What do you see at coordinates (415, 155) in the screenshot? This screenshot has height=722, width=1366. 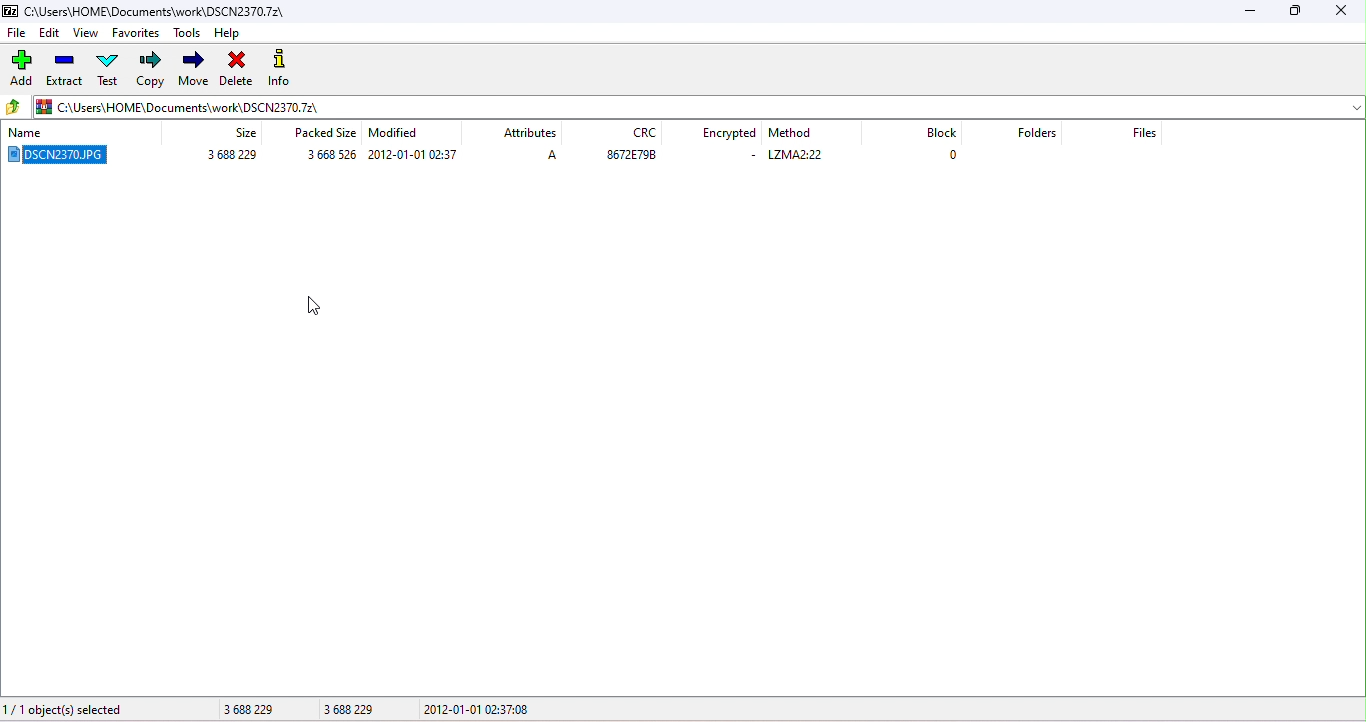 I see `modified date and time` at bounding box center [415, 155].